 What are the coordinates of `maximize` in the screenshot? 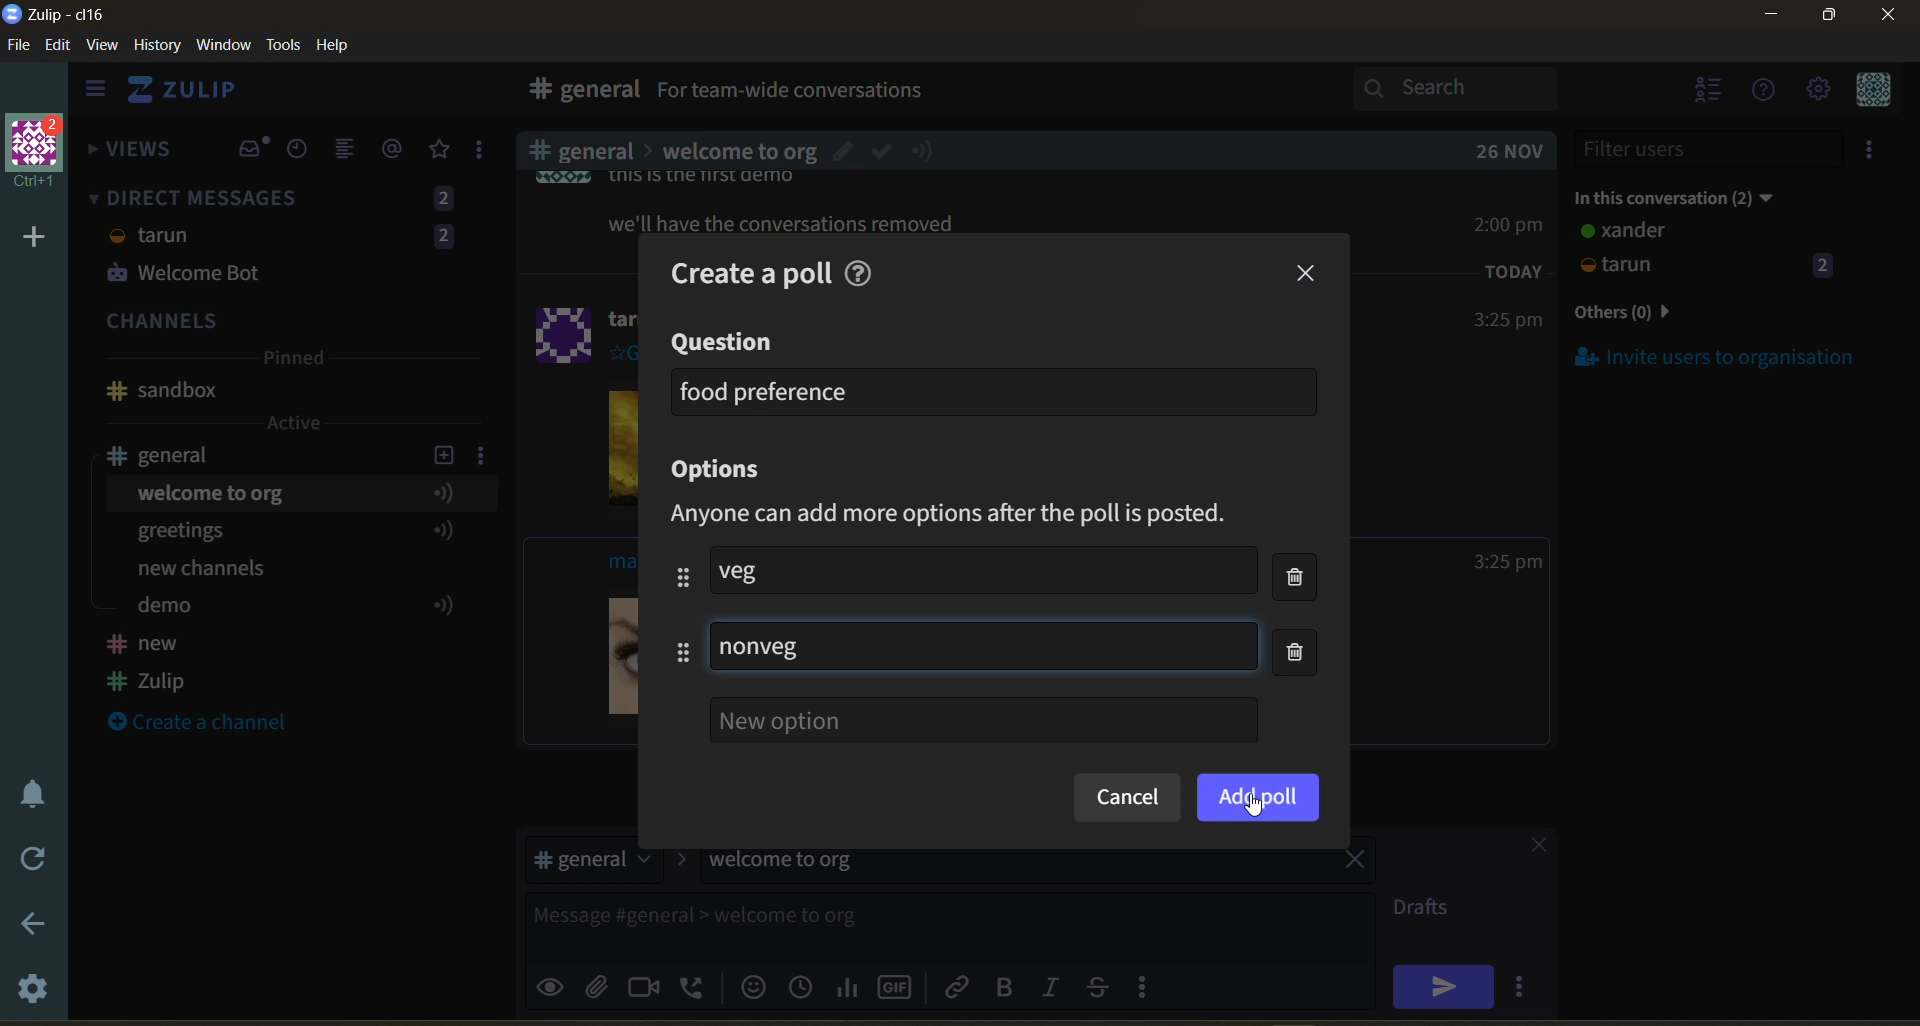 It's located at (1825, 21).